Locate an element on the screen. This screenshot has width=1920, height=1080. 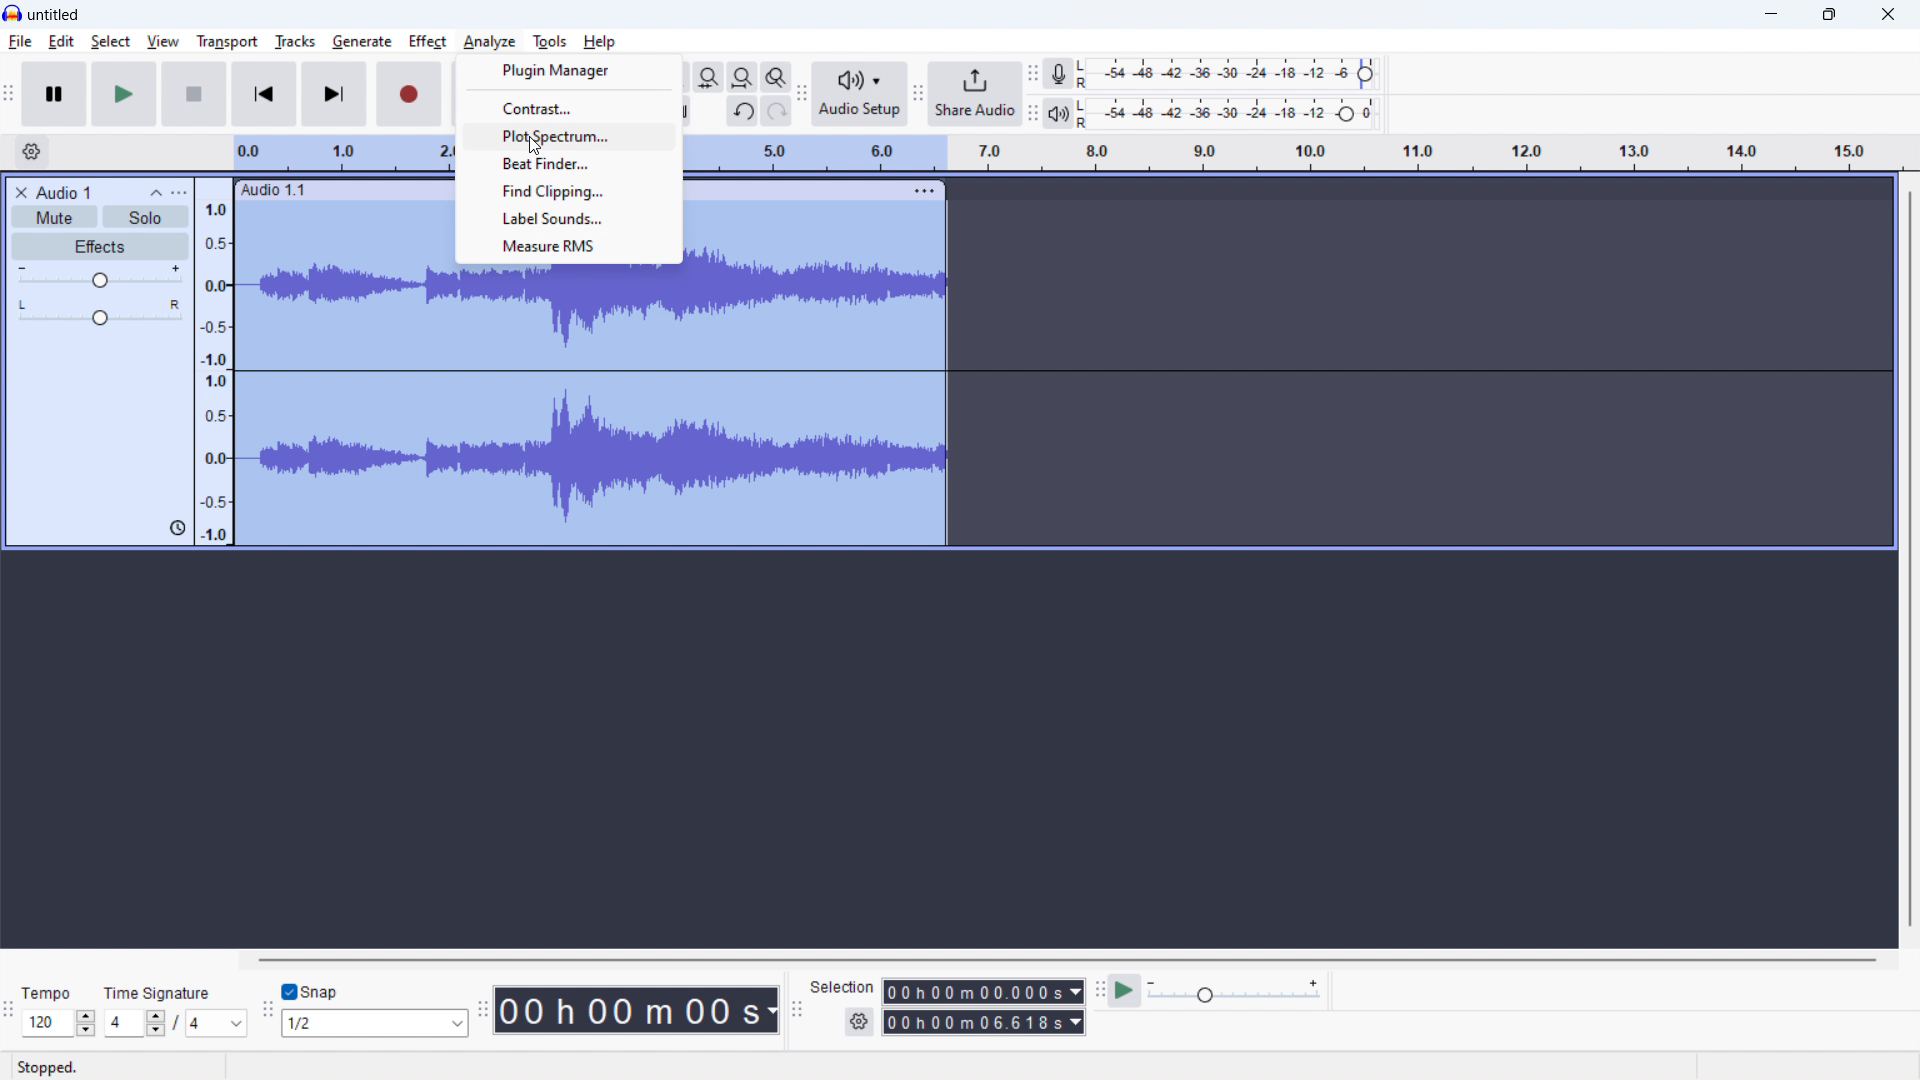
file is located at coordinates (21, 42).